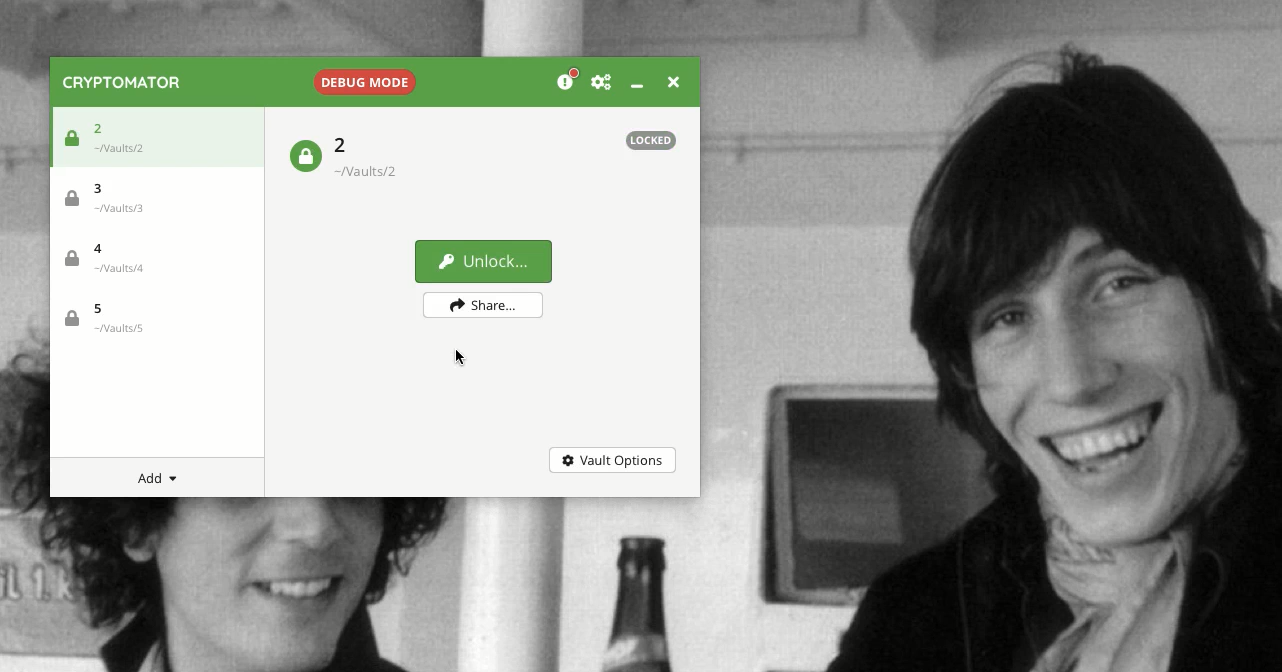 The width and height of the screenshot is (1282, 672). I want to click on Vault 5, so click(125, 319).